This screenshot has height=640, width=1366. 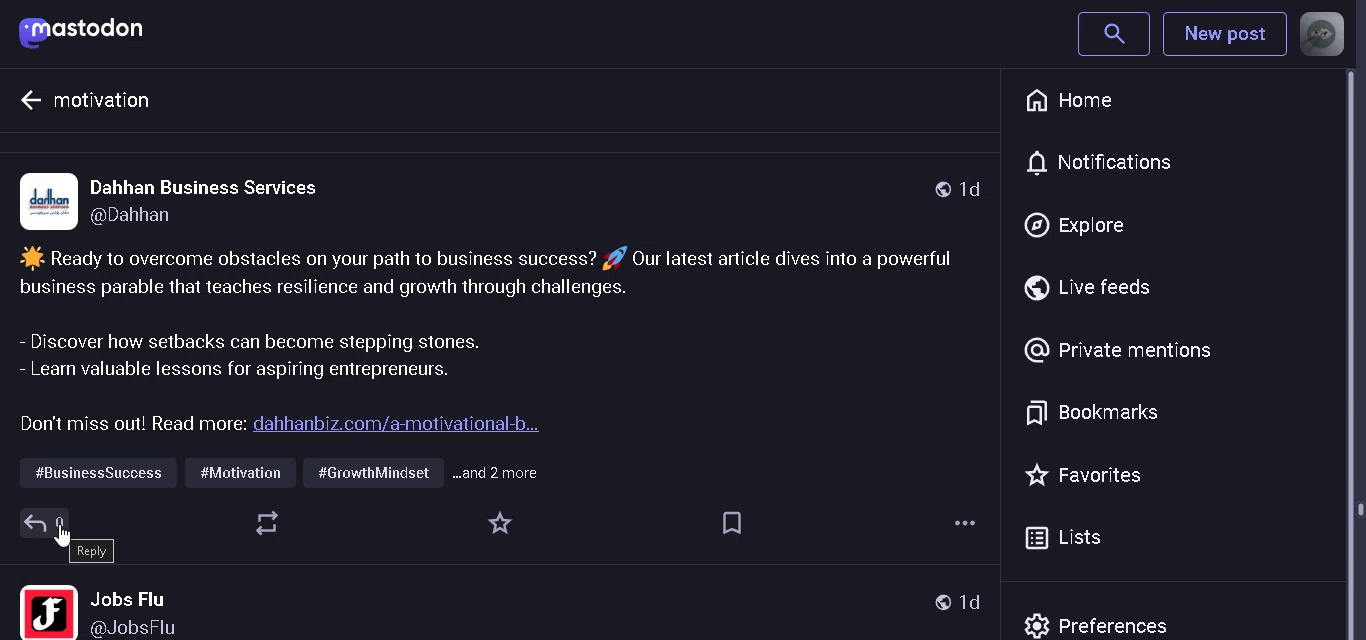 What do you see at coordinates (1098, 288) in the screenshot?
I see `live feeds` at bounding box center [1098, 288].